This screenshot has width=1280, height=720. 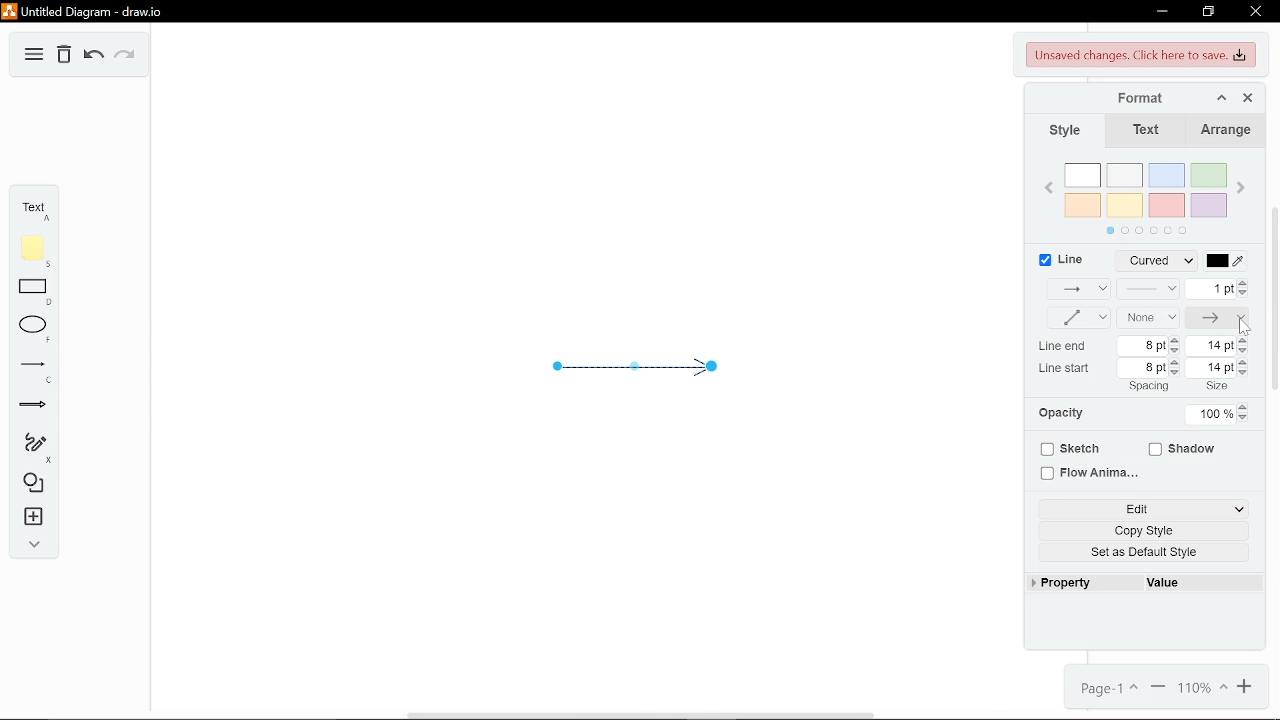 I want to click on Zoom out, so click(x=1161, y=688).